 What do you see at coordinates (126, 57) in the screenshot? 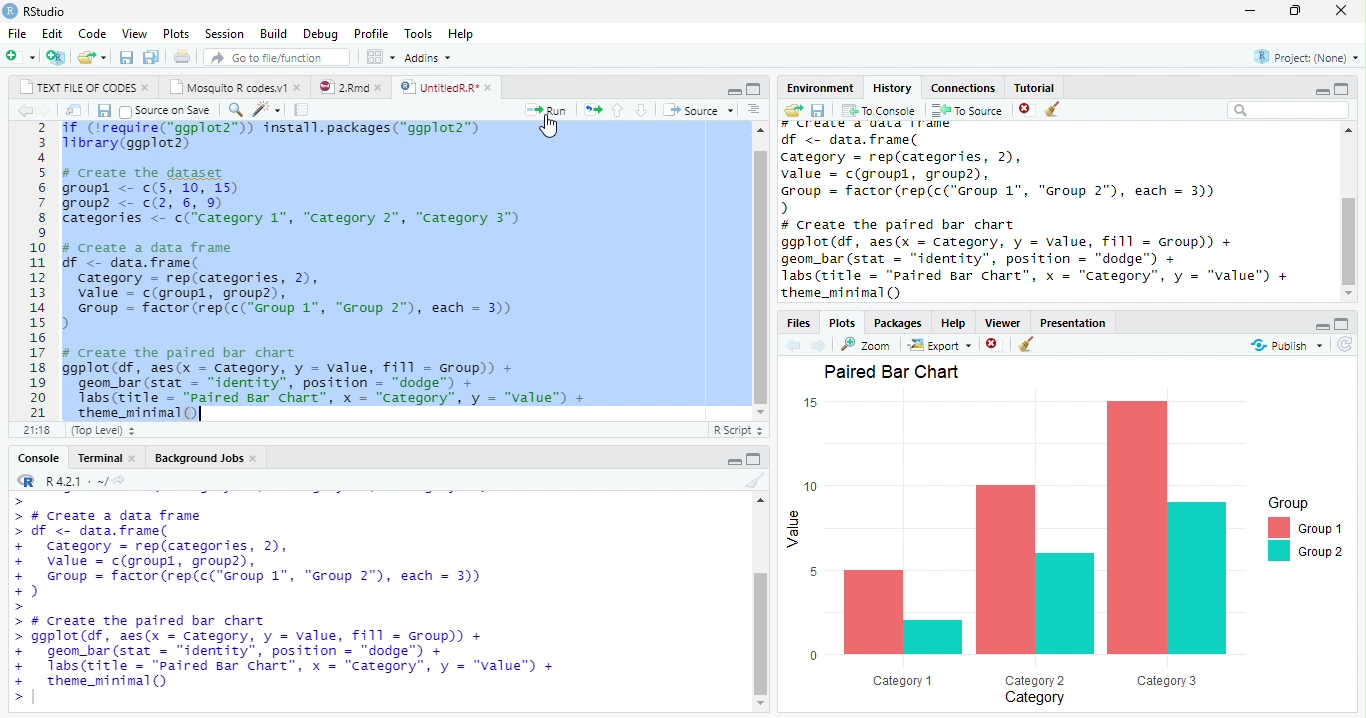
I see `save current document` at bounding box center [126, 57].